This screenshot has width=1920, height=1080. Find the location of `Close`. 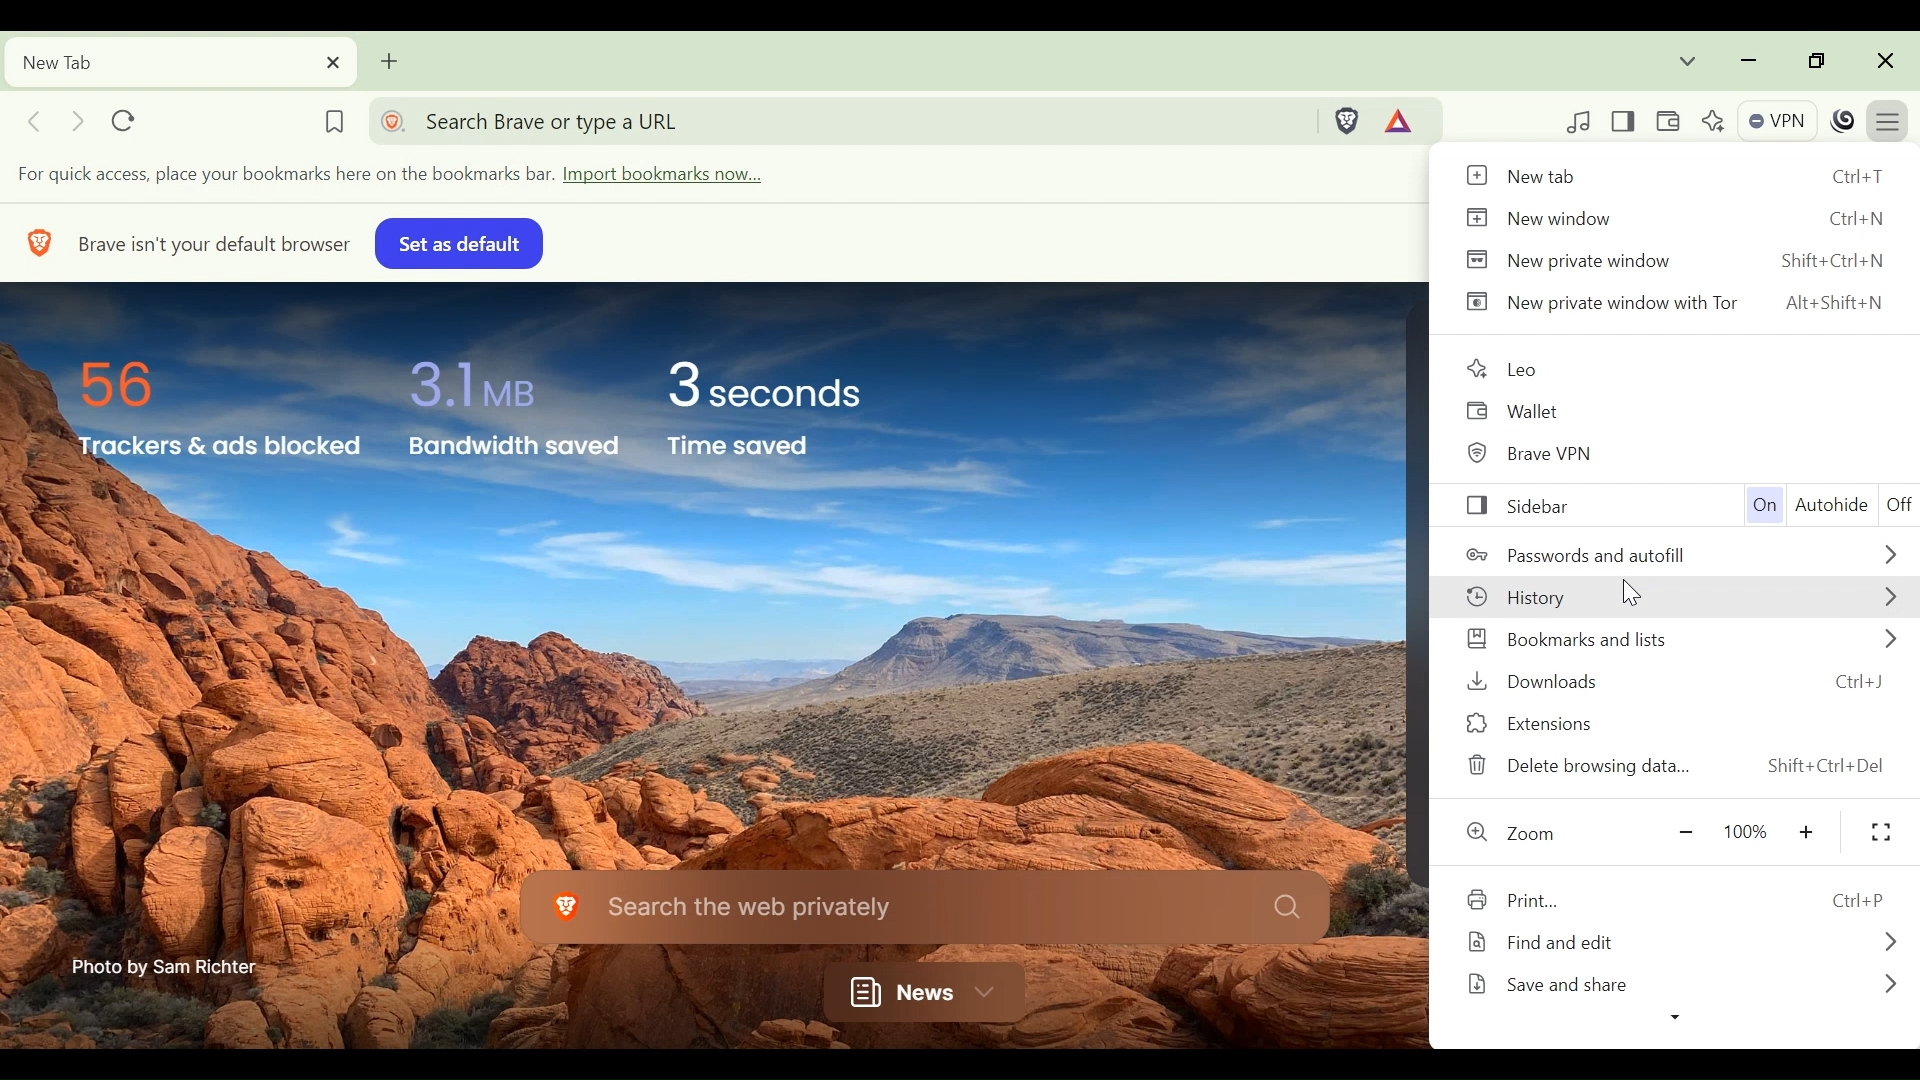

Close is located at coordinates (1886, 59).